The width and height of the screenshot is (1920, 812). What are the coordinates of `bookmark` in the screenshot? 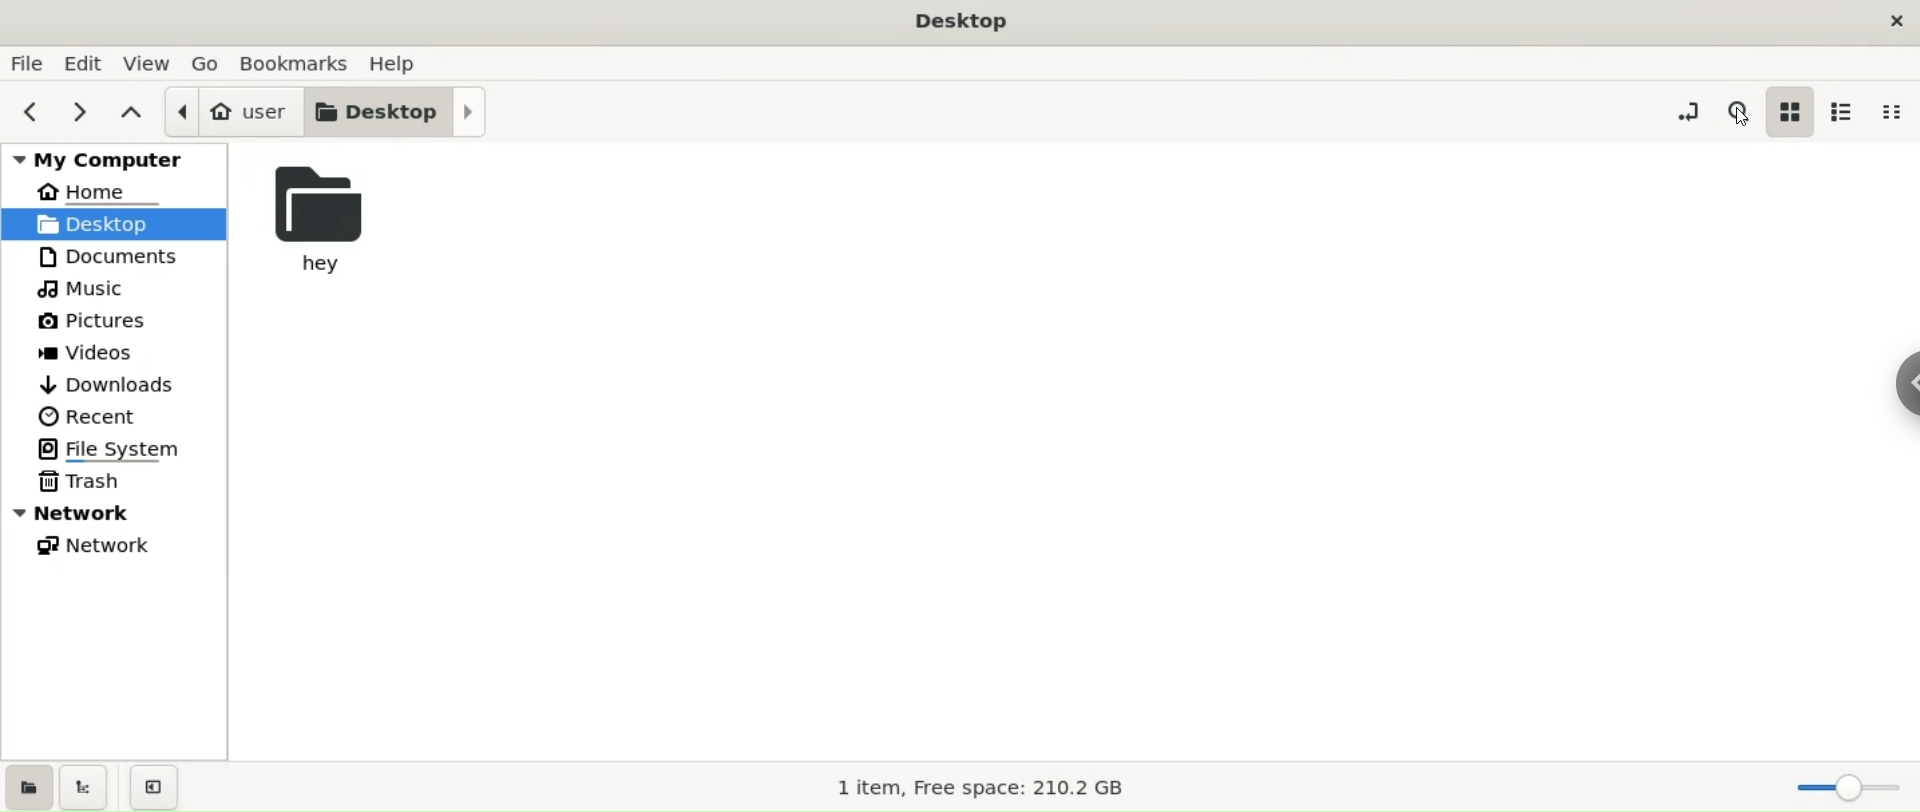 It's located at (296, 63).